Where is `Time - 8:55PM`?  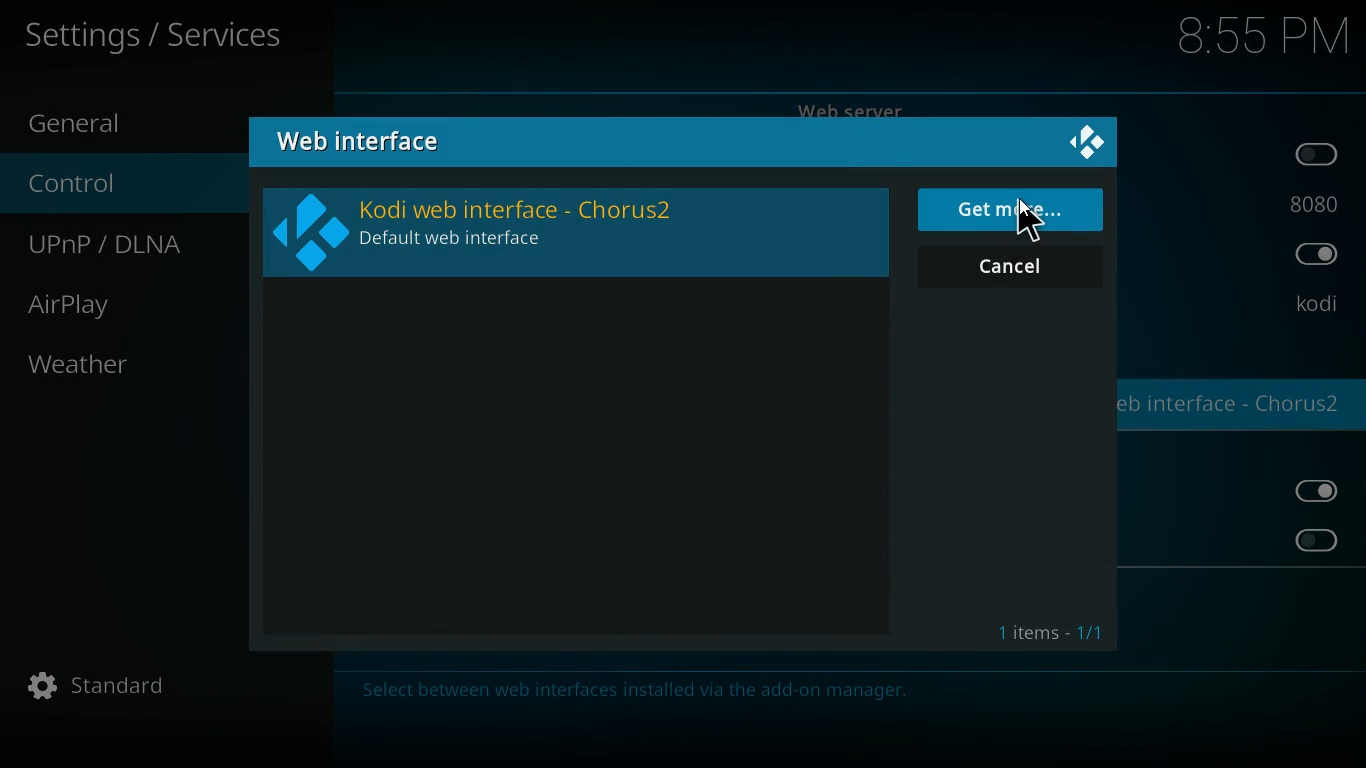
Time - 8:55PM is located at coordinates (1263, 37).